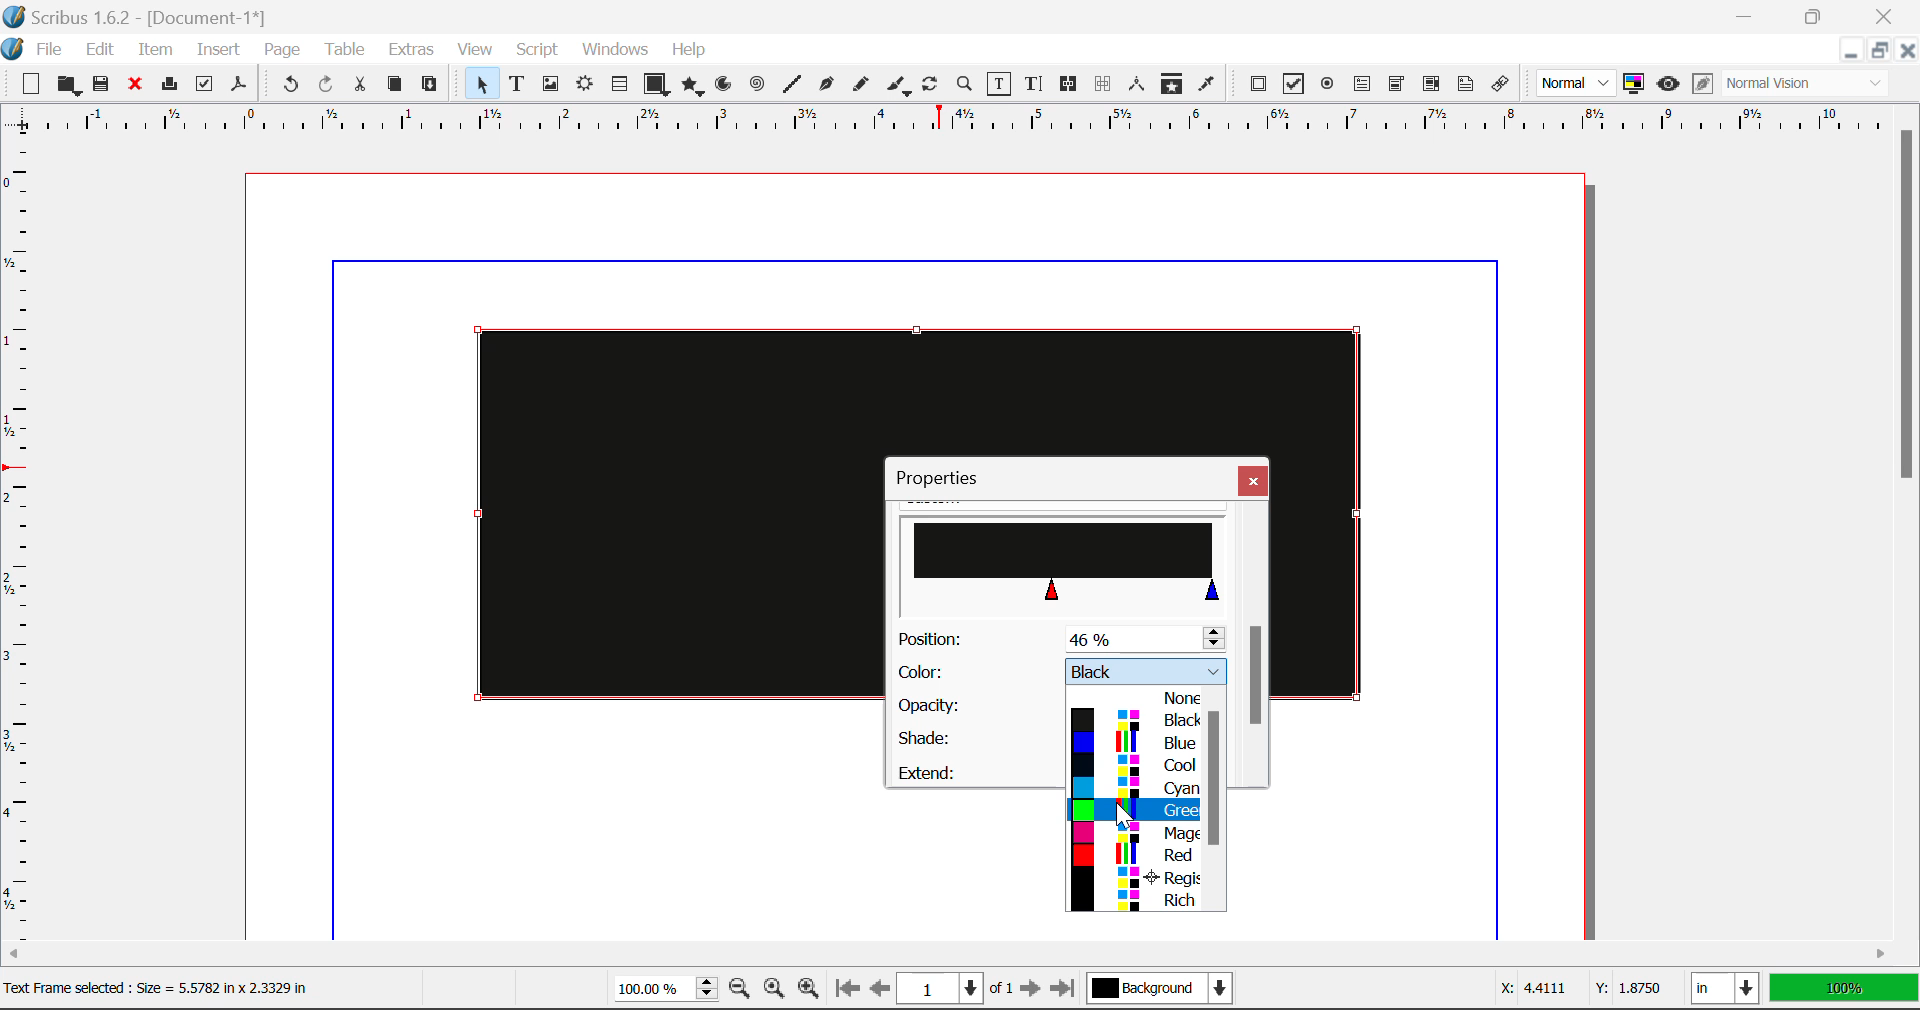 The height and width of the screenshot is (1010, 1920). What do you see at coordinates (430, 85) in the screenshot?
I see `Paste` at bounding box center [430, 85].